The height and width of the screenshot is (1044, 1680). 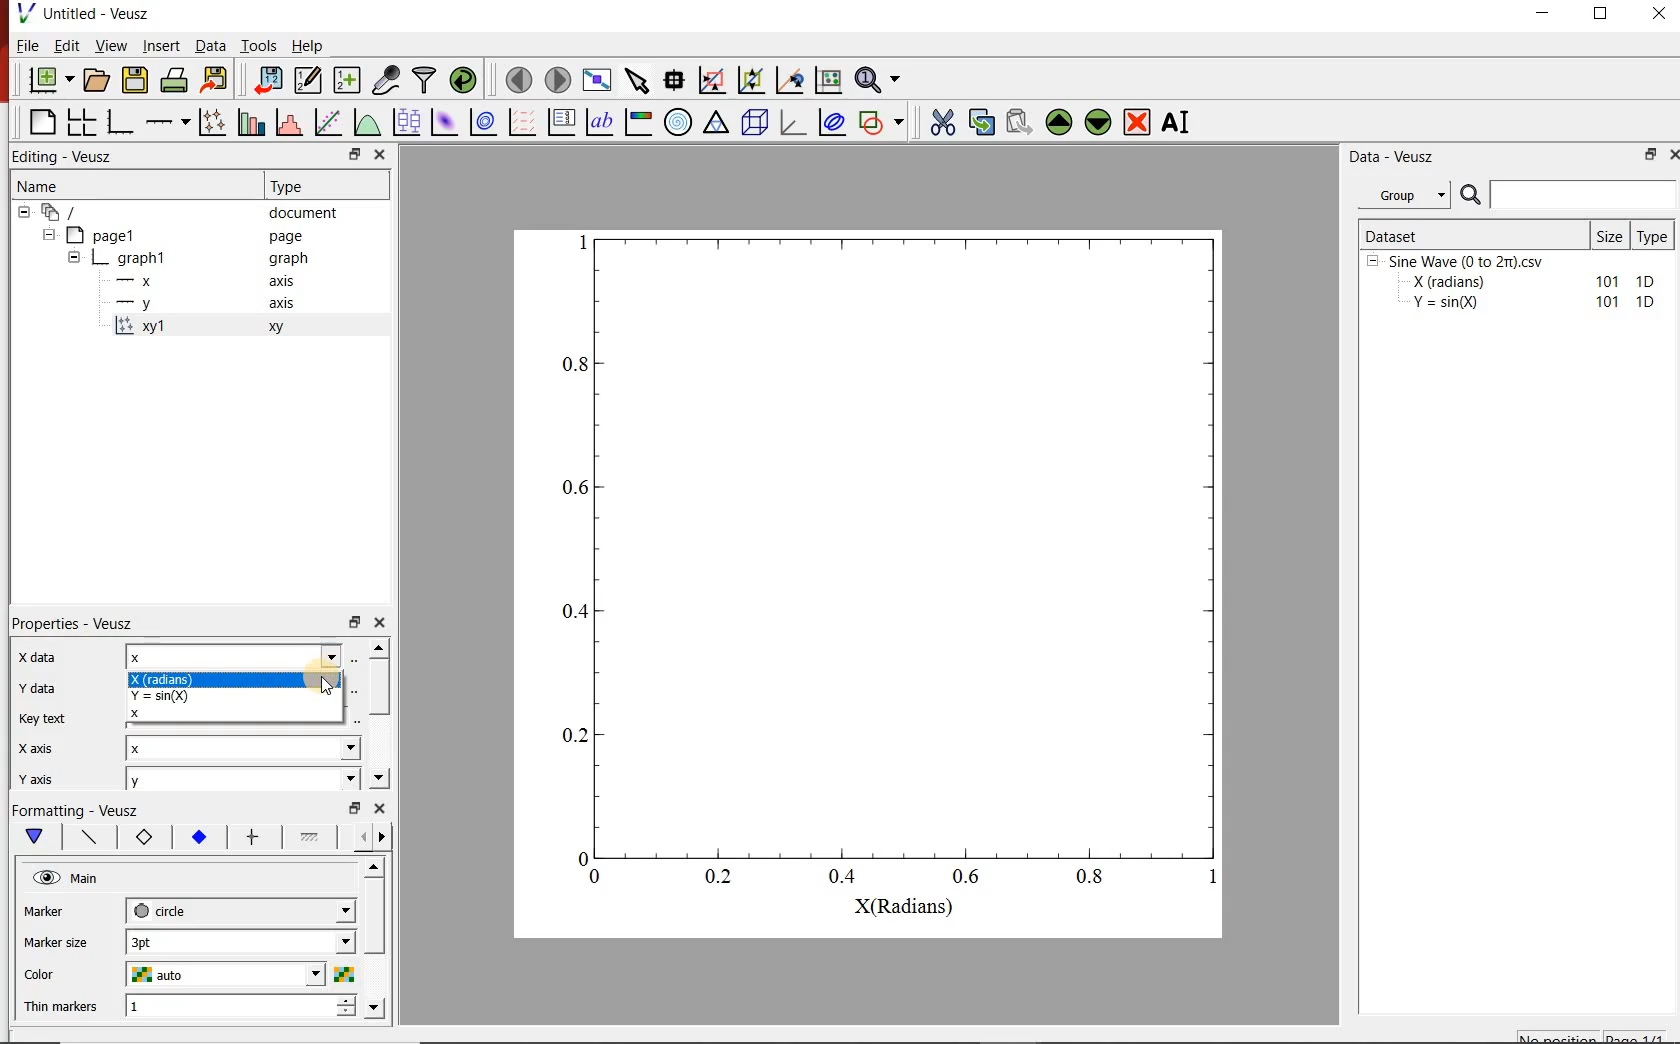 I want to click on plot 2d dataset as contours, so click(x=483, y=122).